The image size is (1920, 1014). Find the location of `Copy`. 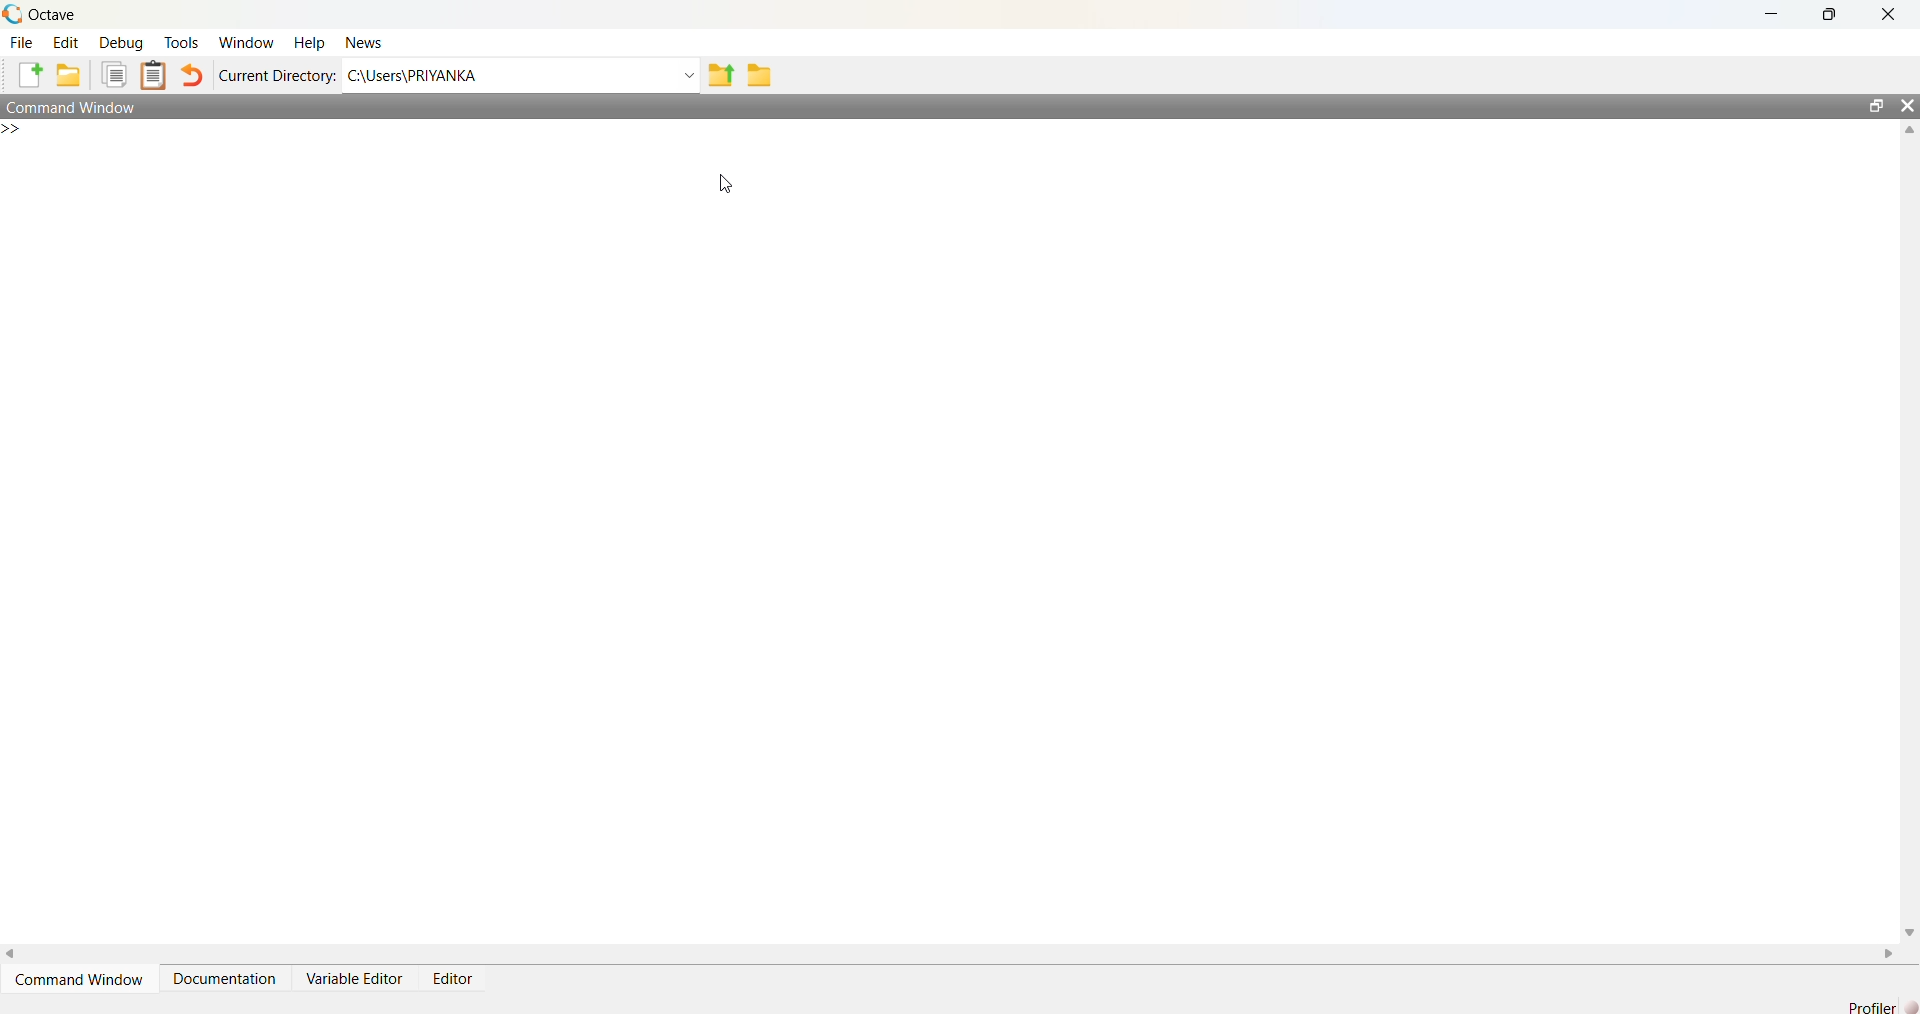

Copy is located at coordinates (112, 75).